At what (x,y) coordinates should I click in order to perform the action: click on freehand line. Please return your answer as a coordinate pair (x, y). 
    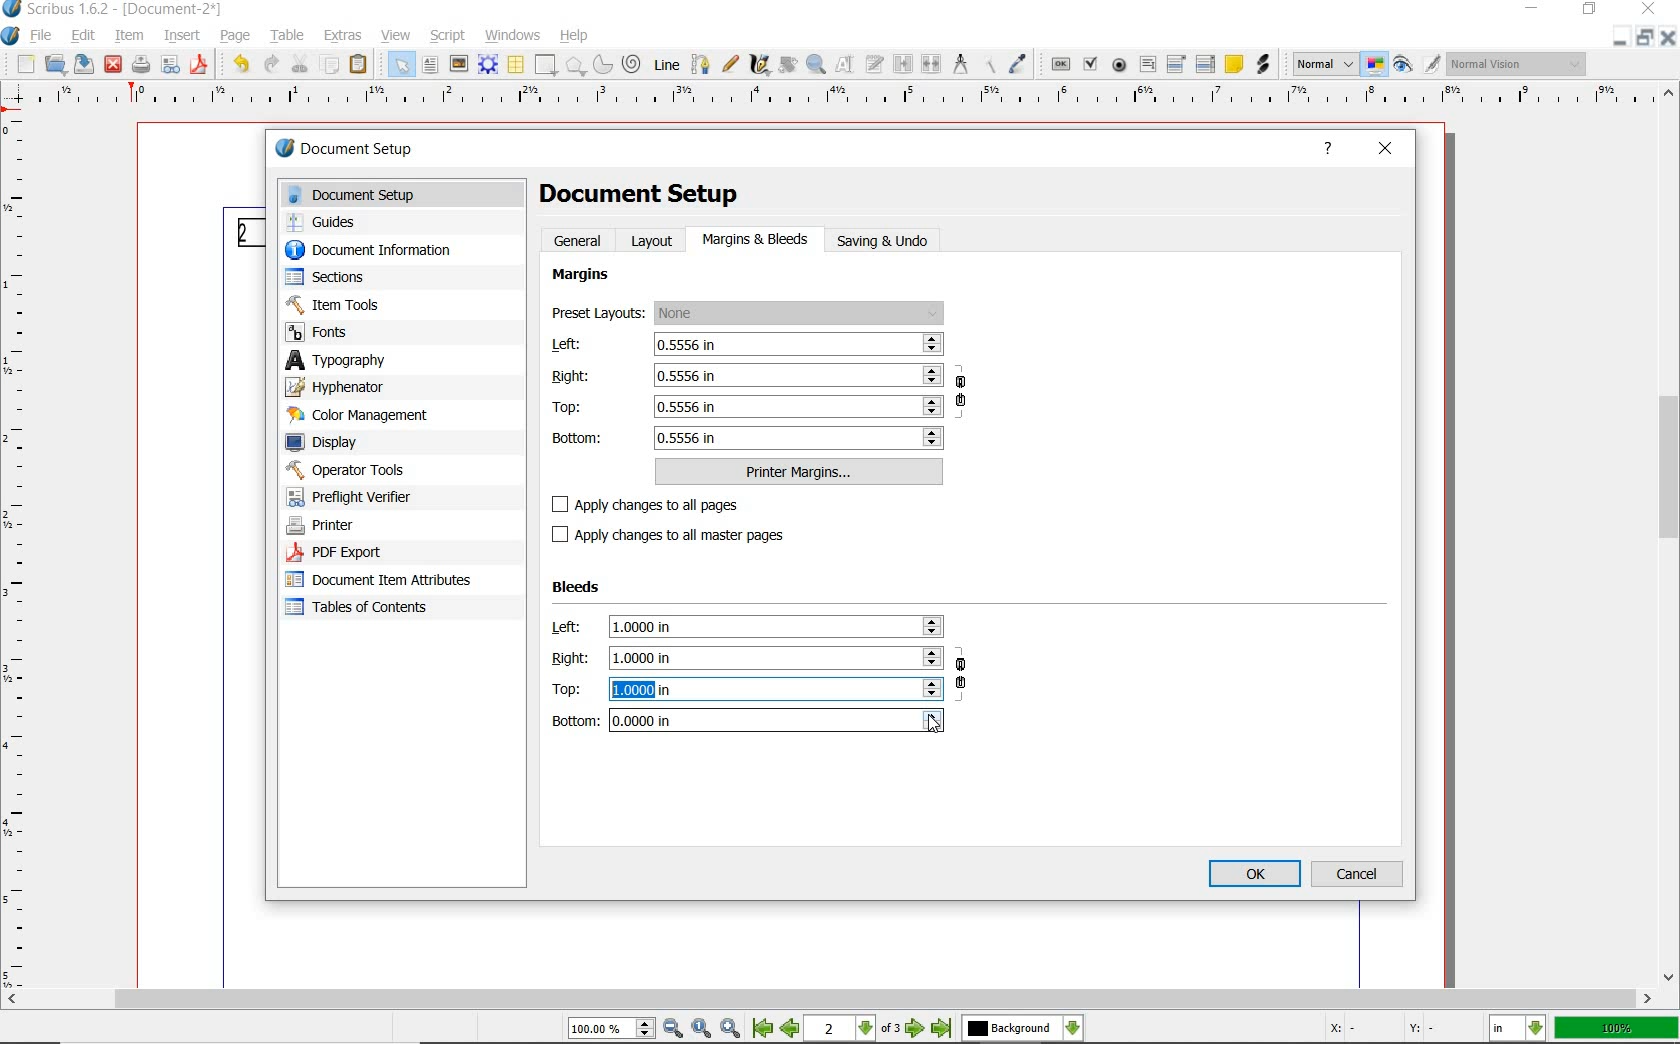
    Looking at the image, I should click on (731, 65).